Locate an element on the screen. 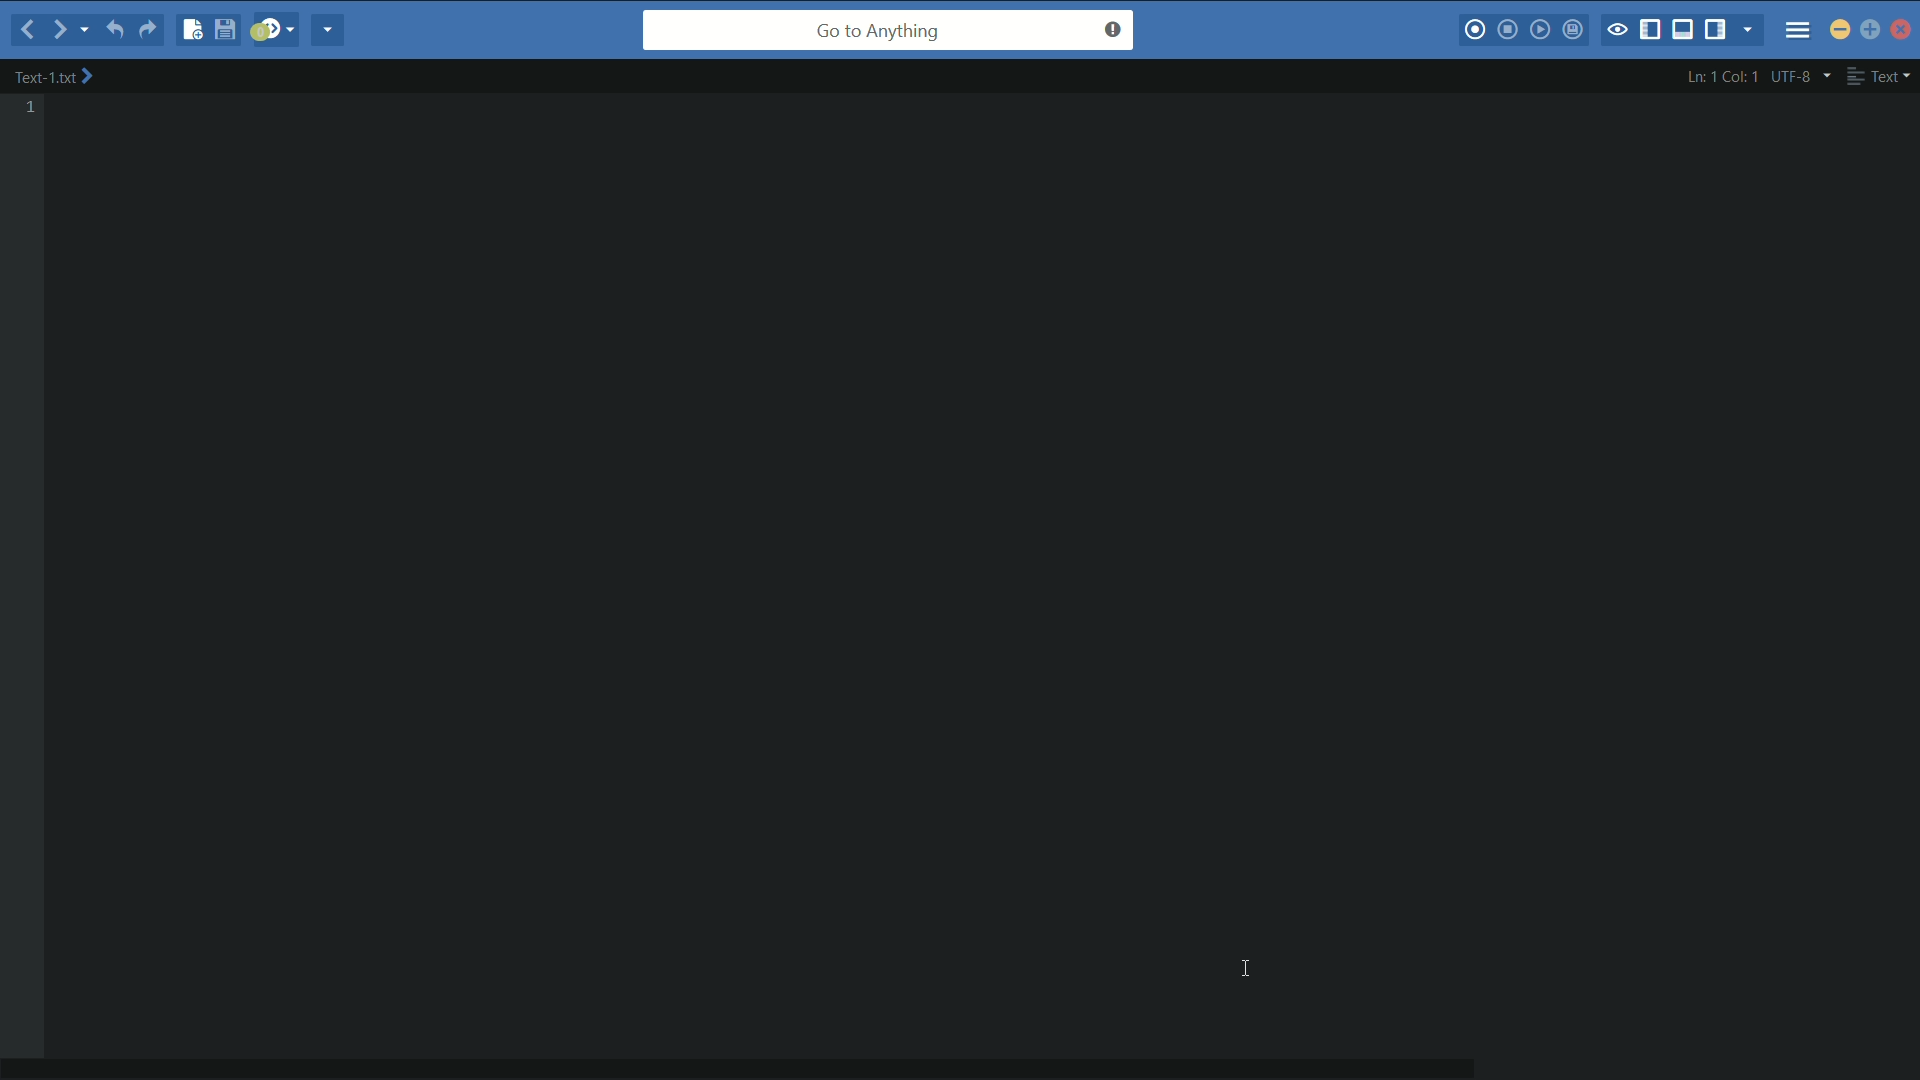  start macros is located at coordinates (1474, 32).